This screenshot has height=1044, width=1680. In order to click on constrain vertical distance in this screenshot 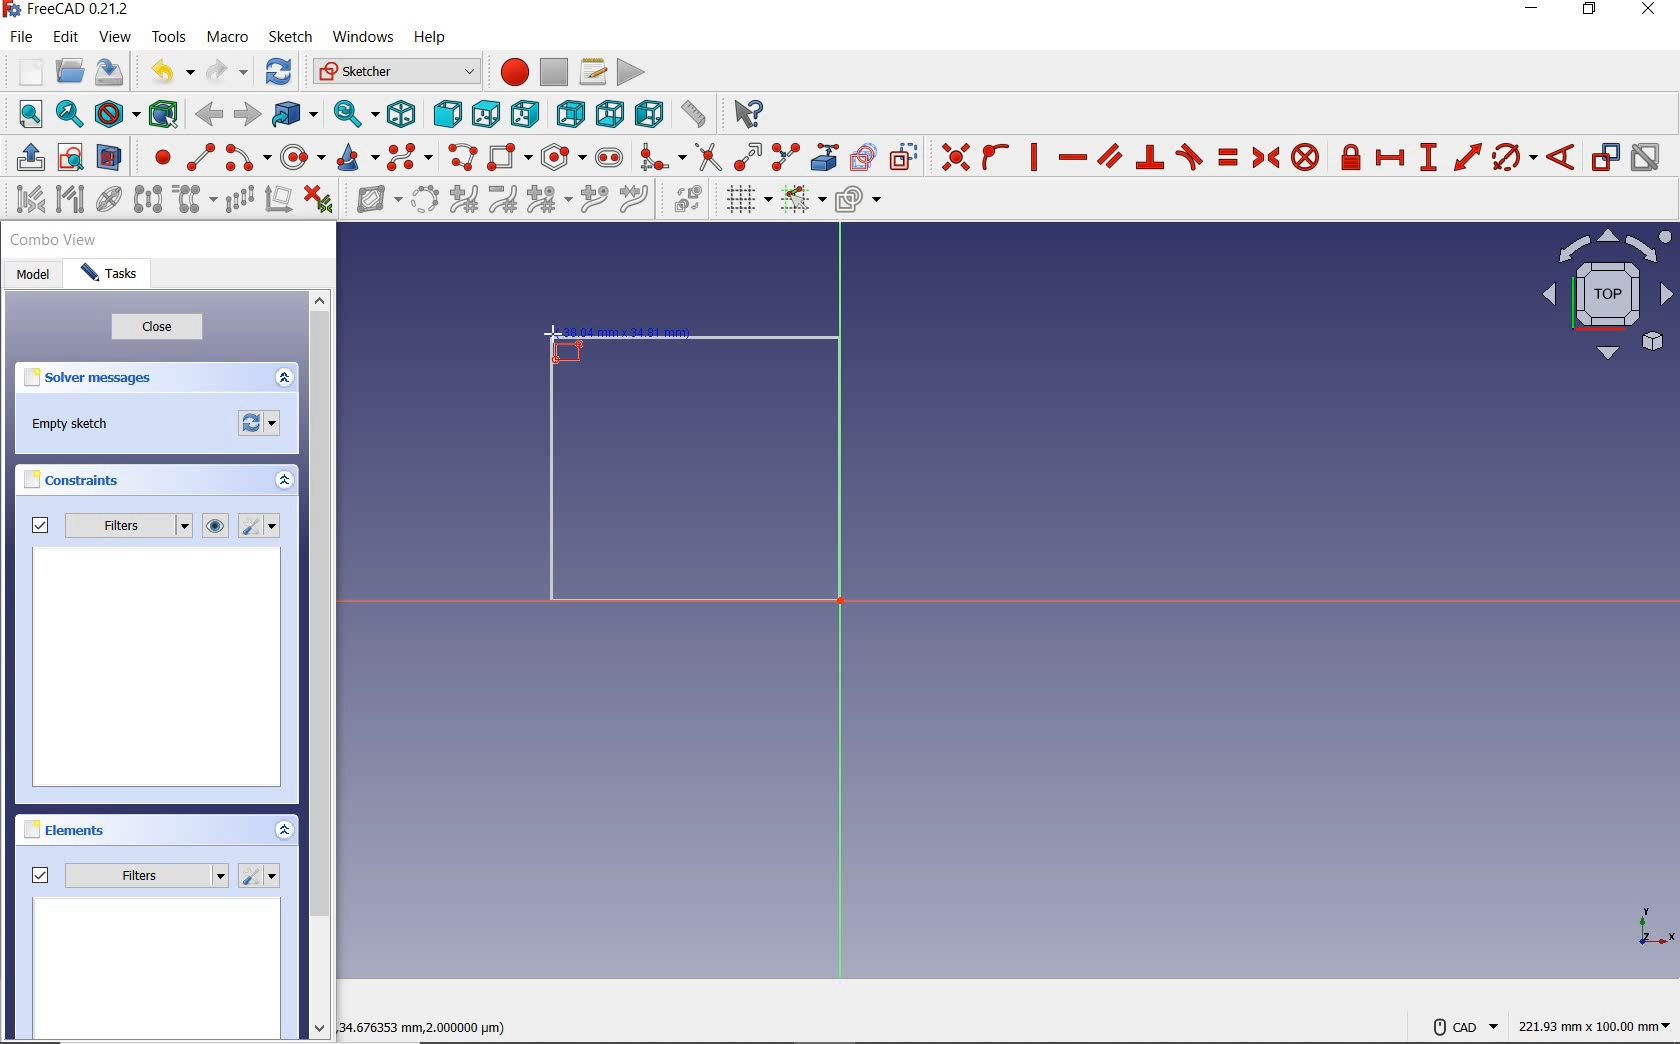, I will do `click(1431, 159)`.